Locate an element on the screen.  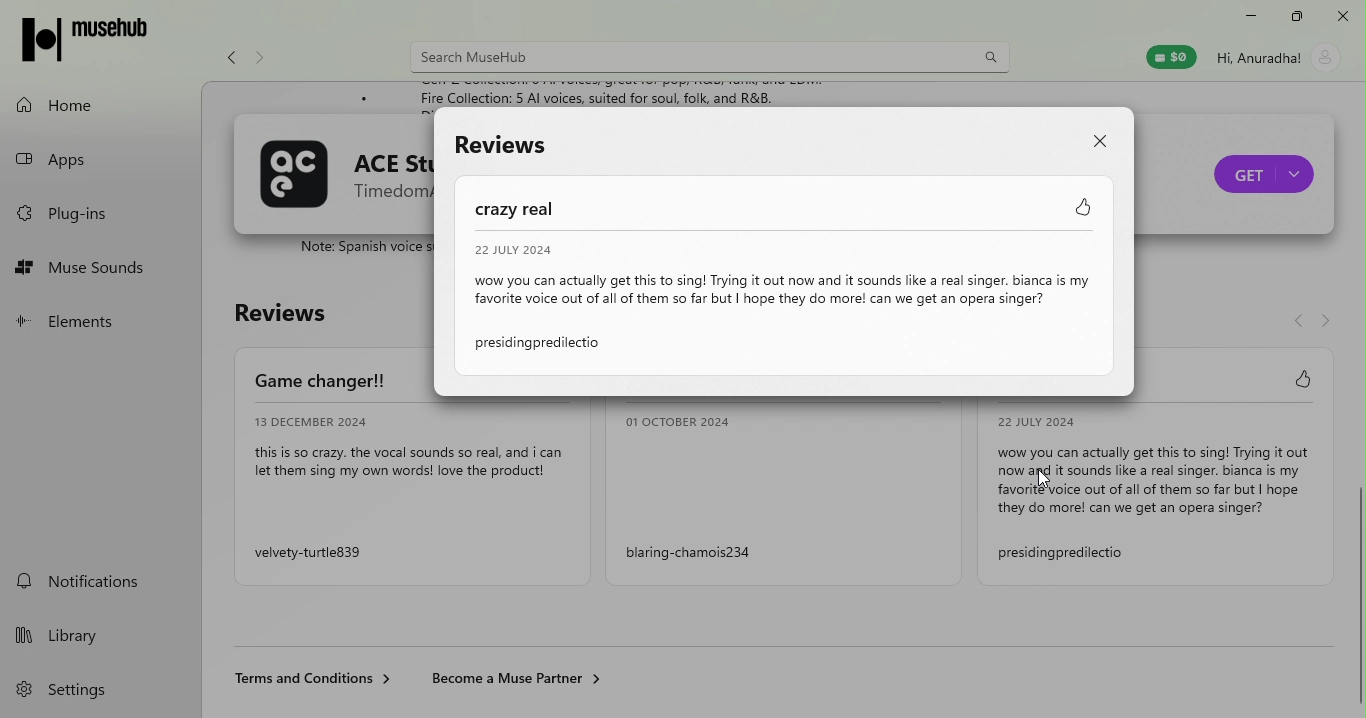
settings is located at coordinates (80, 691).